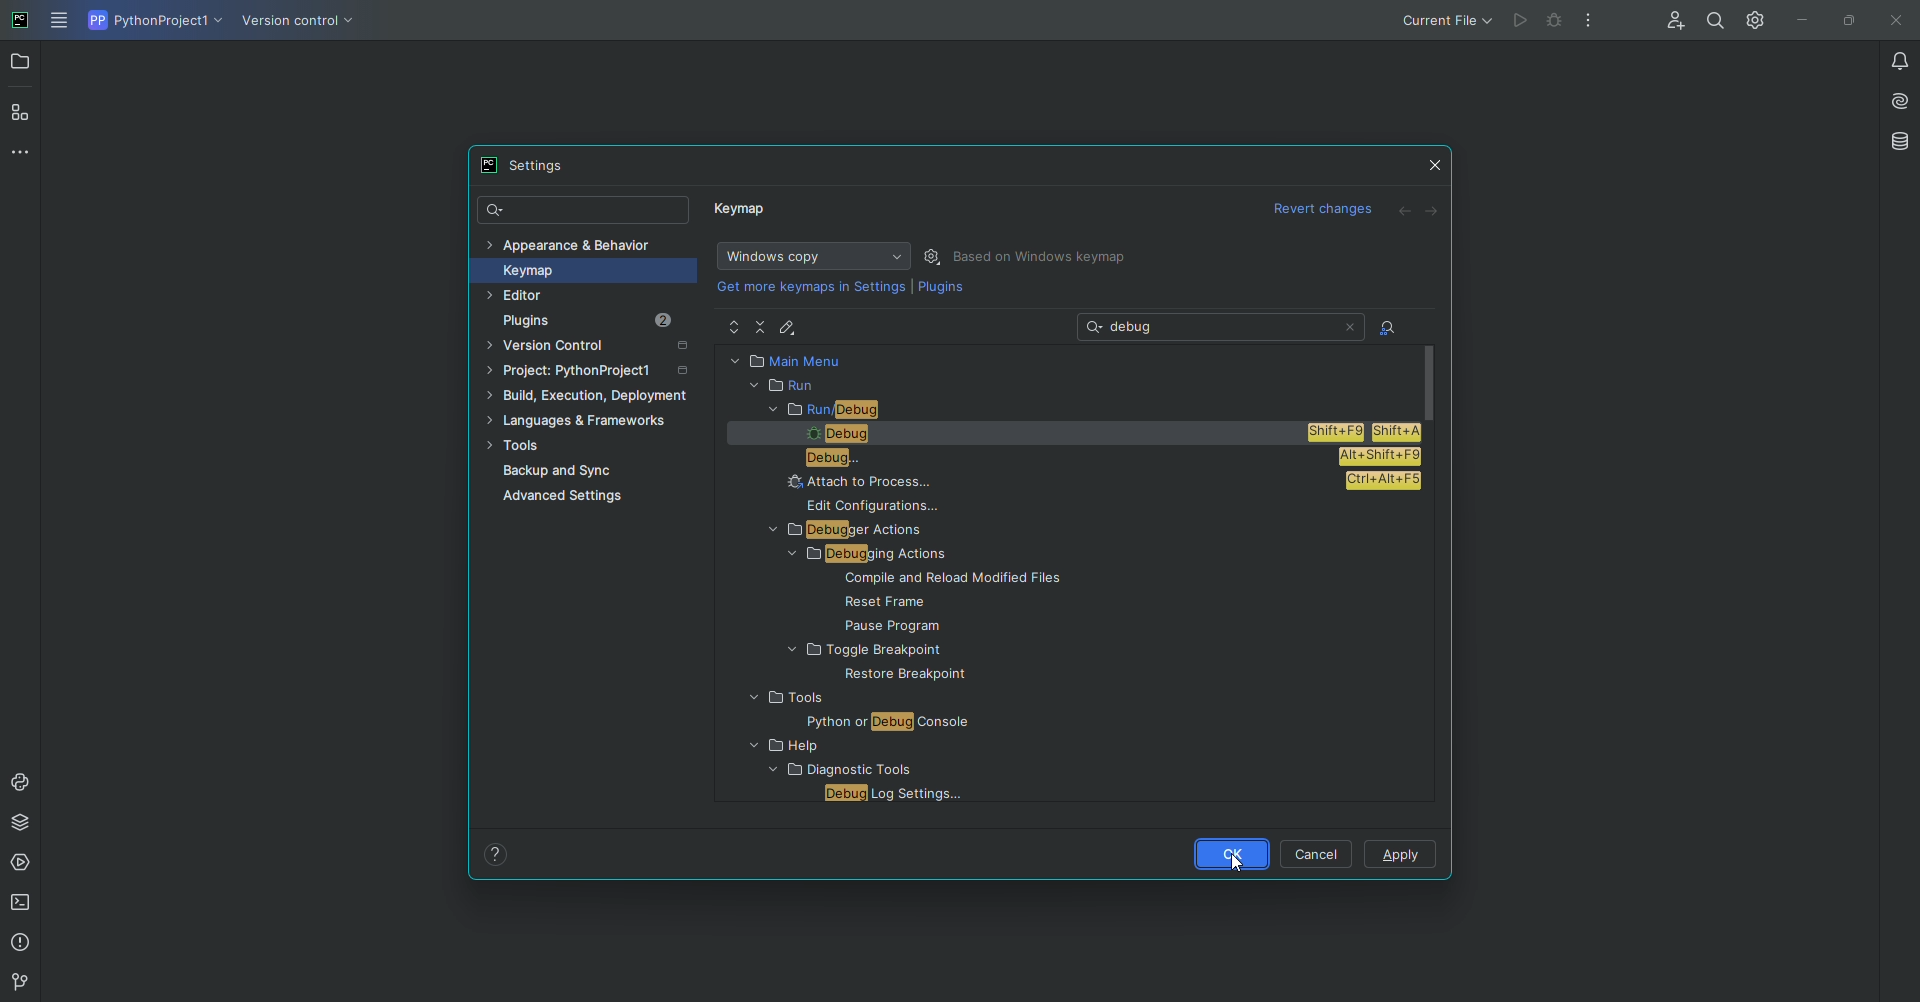 The image size is (1920, 1002). What do you see at coordinates (584, 447) in the screenshot?
I see `Tools` at bounding box center [584, 447].